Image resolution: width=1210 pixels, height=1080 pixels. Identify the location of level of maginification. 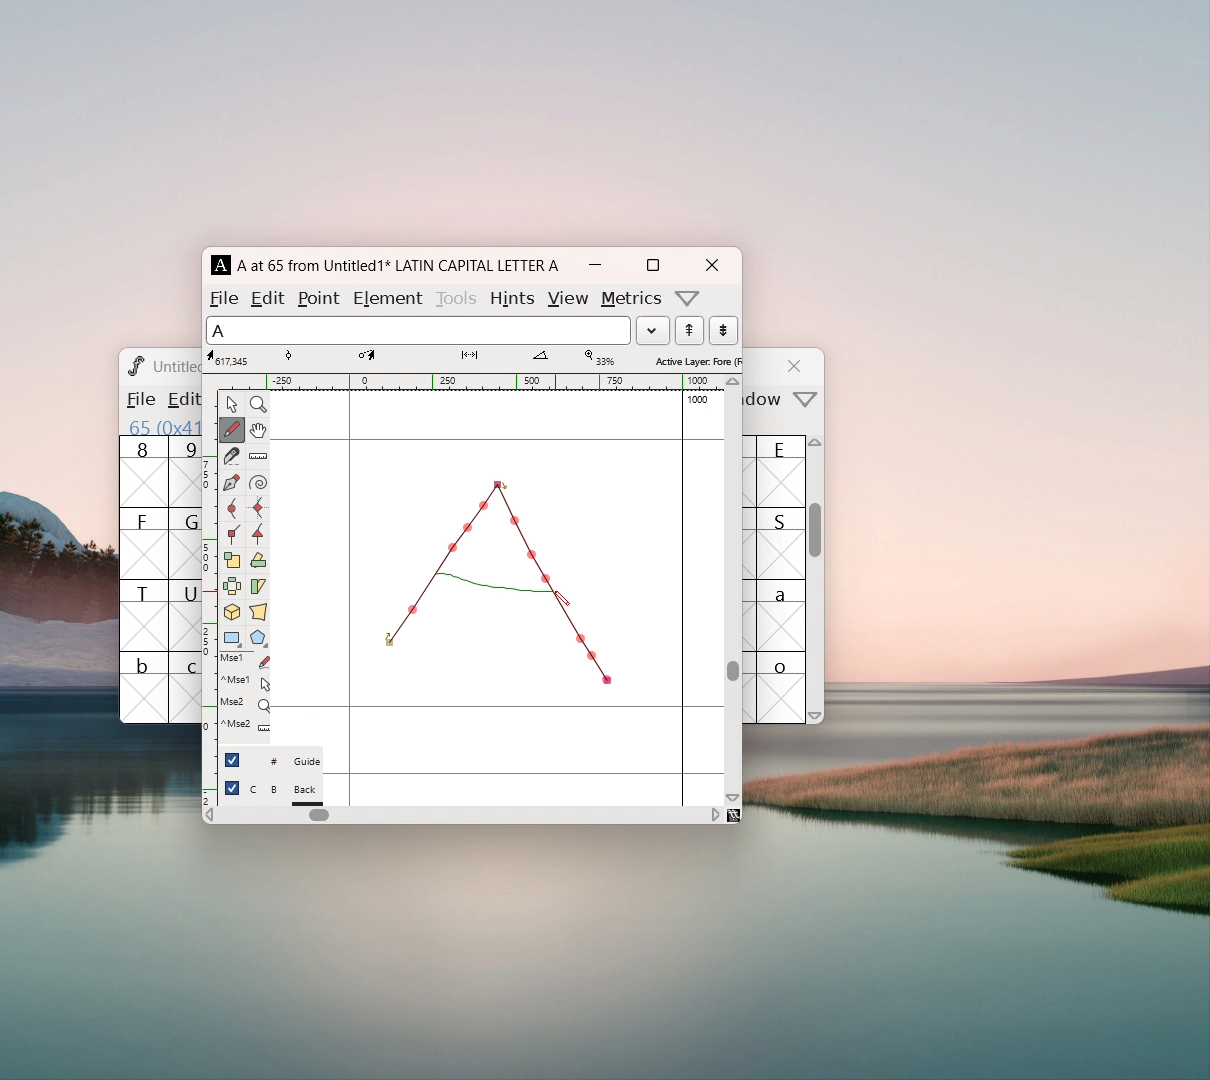
(598, 358).